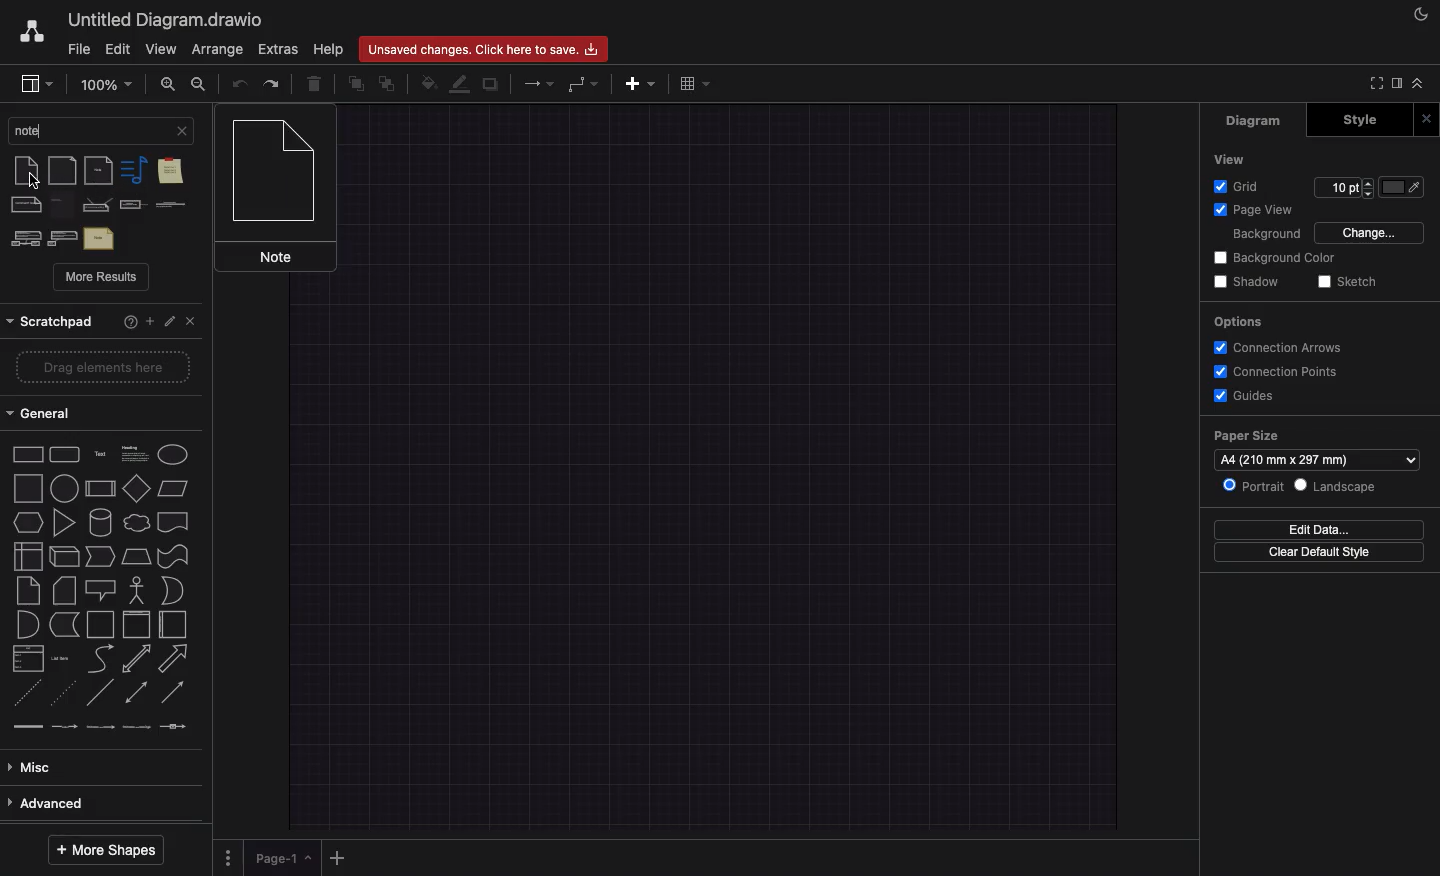 Image resolution: width=1440 pixels, height=876 pixels. Describe the element at coordinates (137, 487) in the screenshot. I see `parallelogram` at that location.